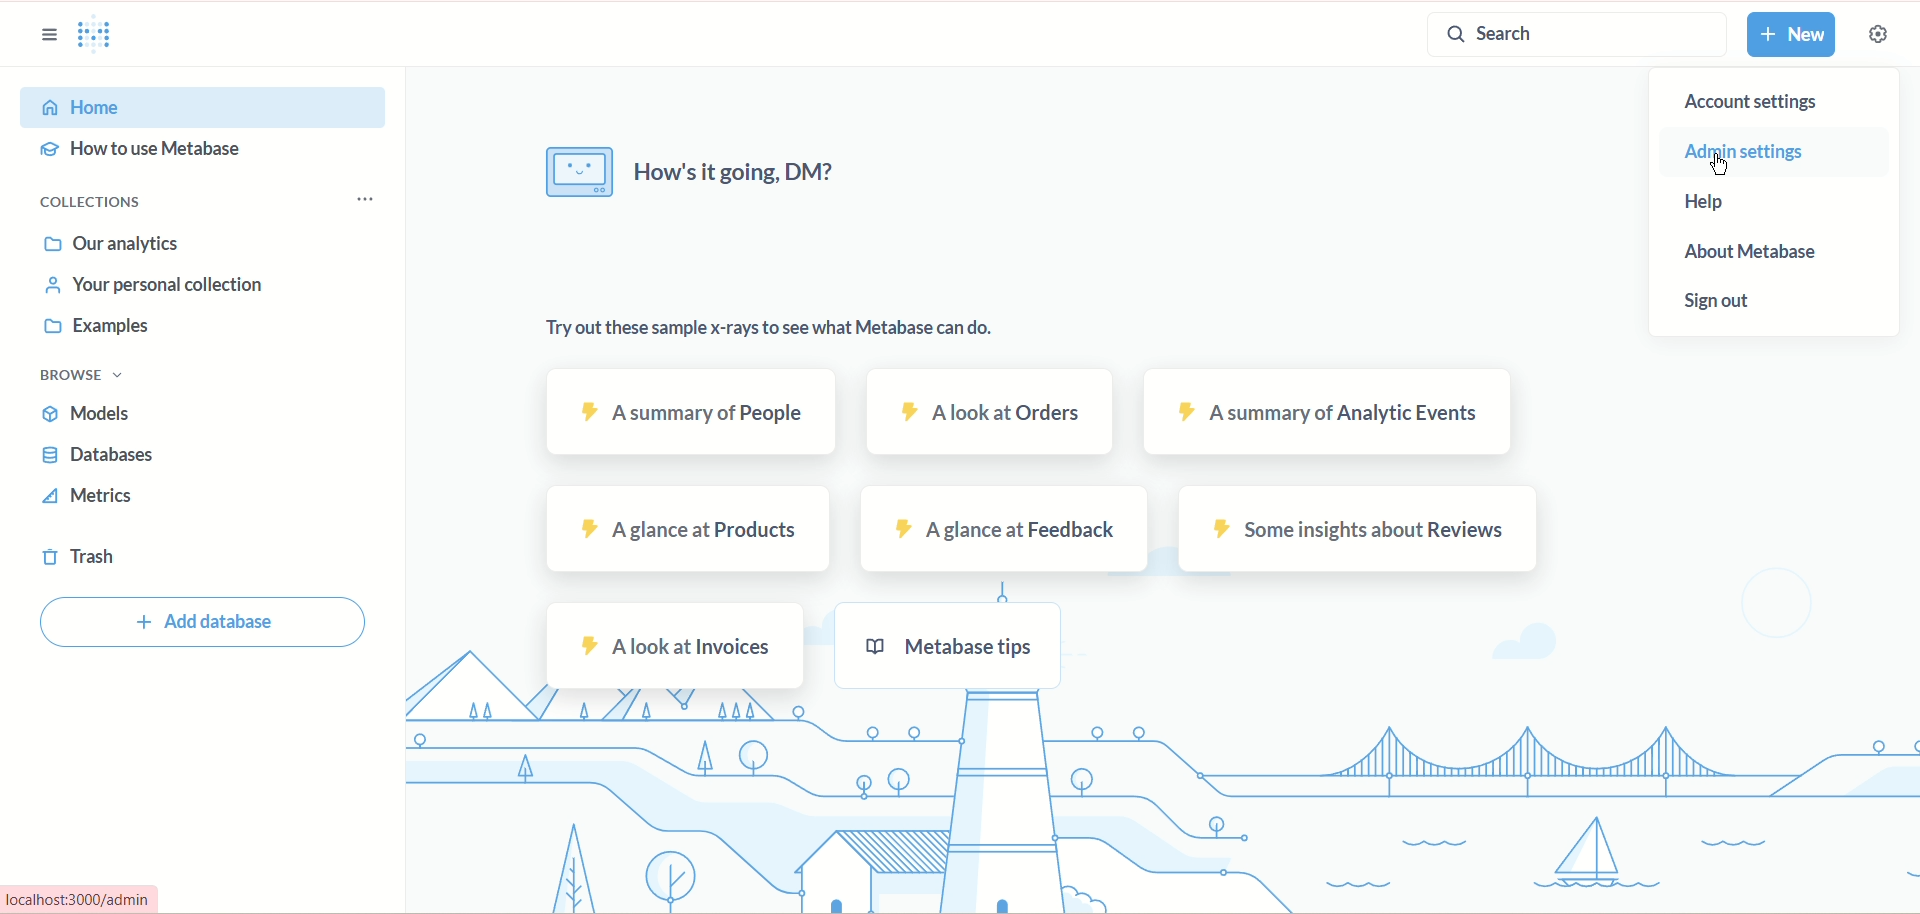 The height and width of the screenshot is (914, 1920). Describe the element at coordinates (99, 36) in the screenshot. I see `logo` at that location.